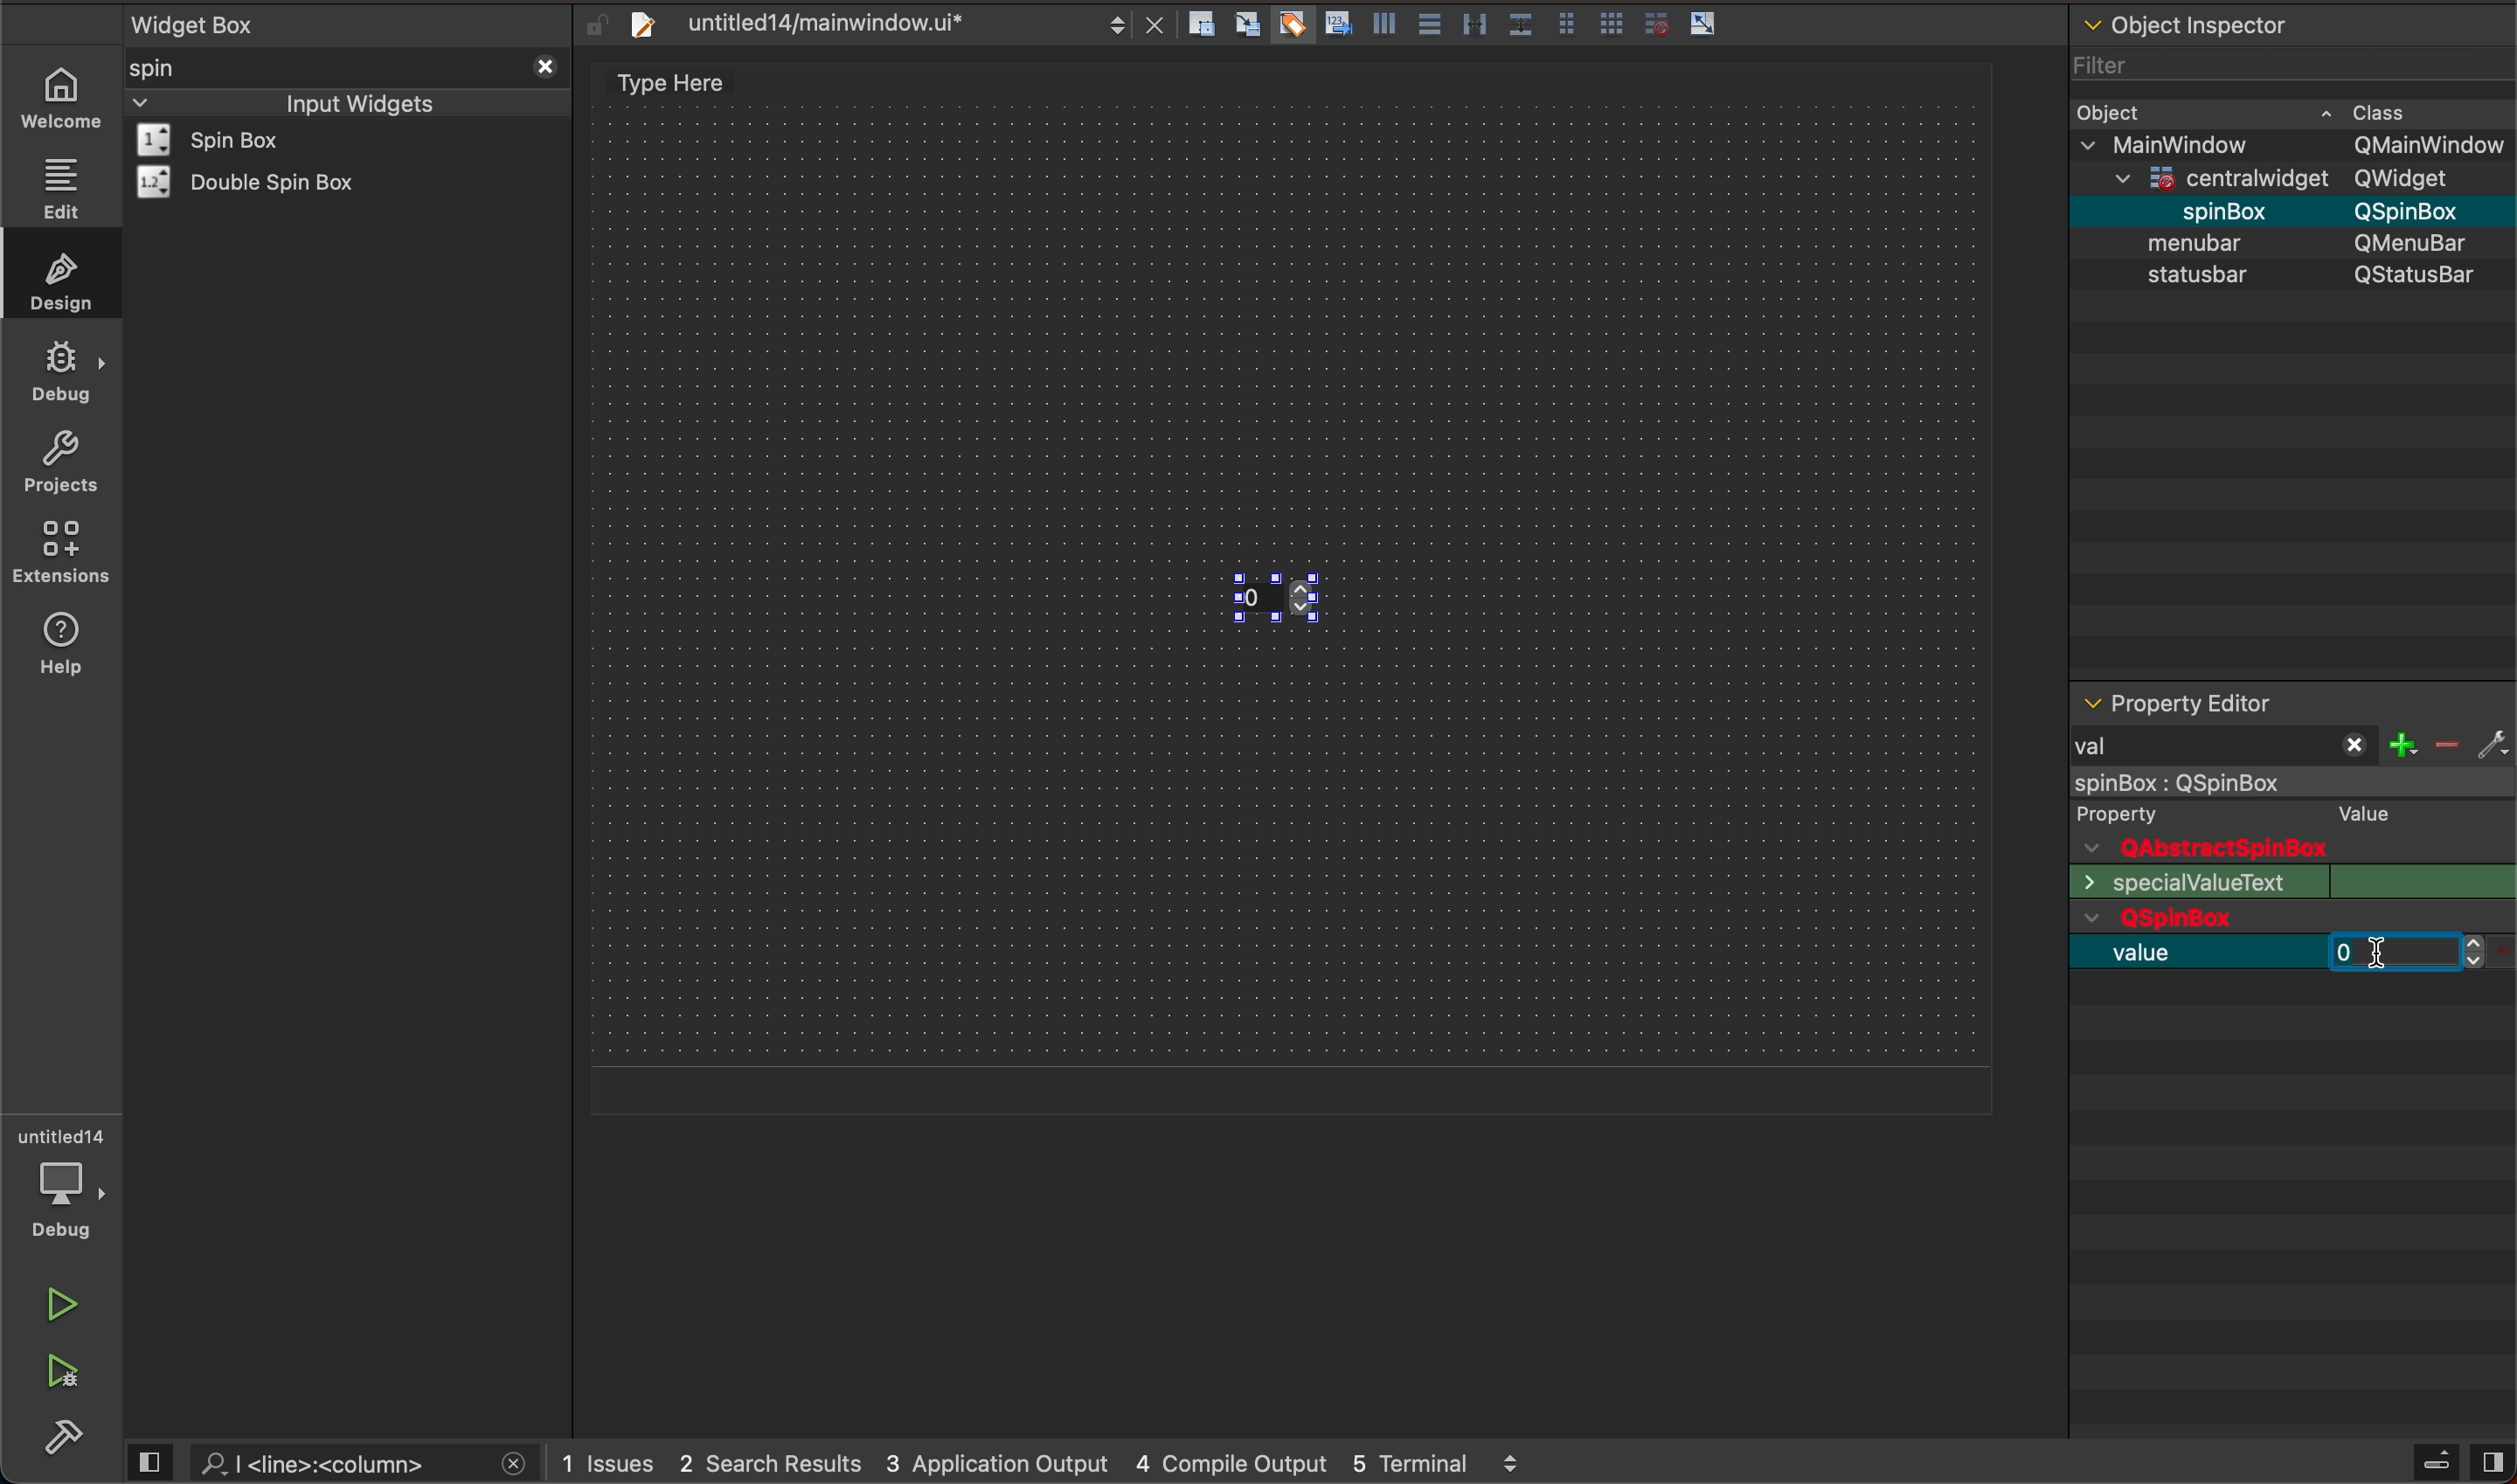 The image size is (2517, 1484). Describe the element at coordinates (358, 101) in the screenshot. I see `inout` at that location.